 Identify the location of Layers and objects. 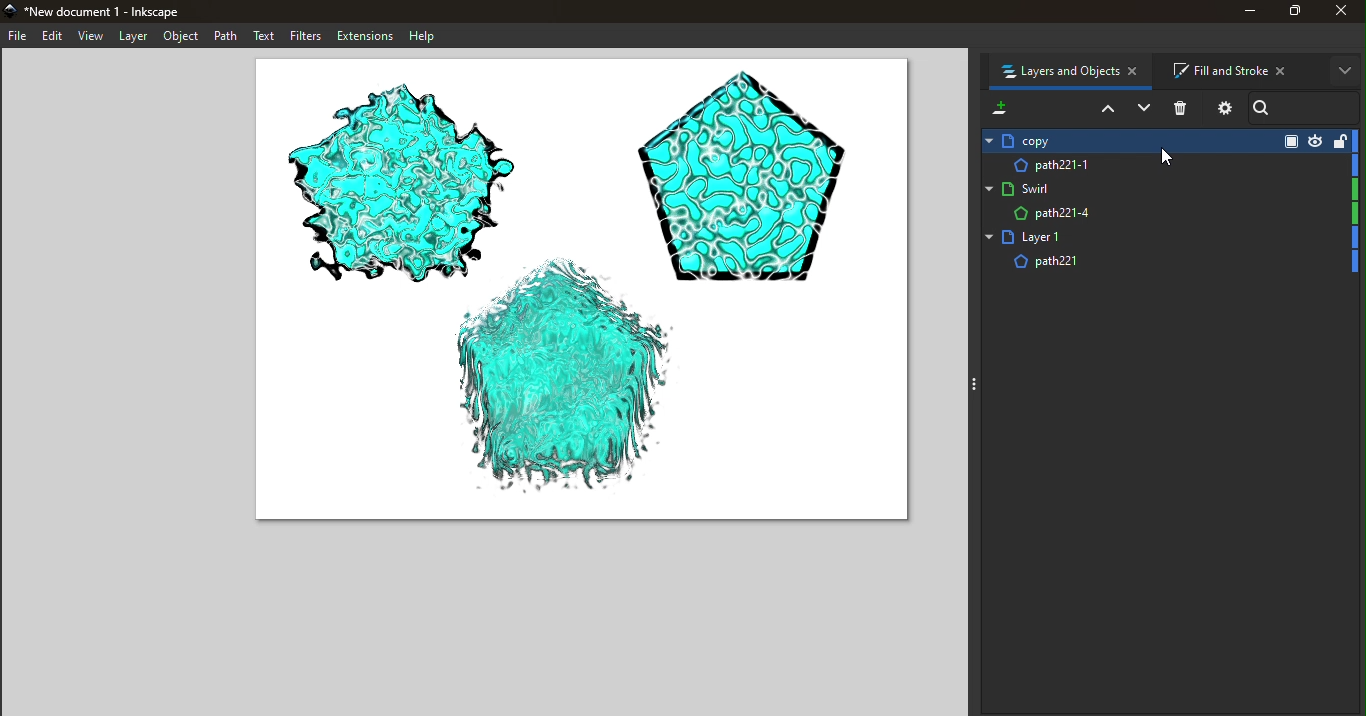
(1073, 73).